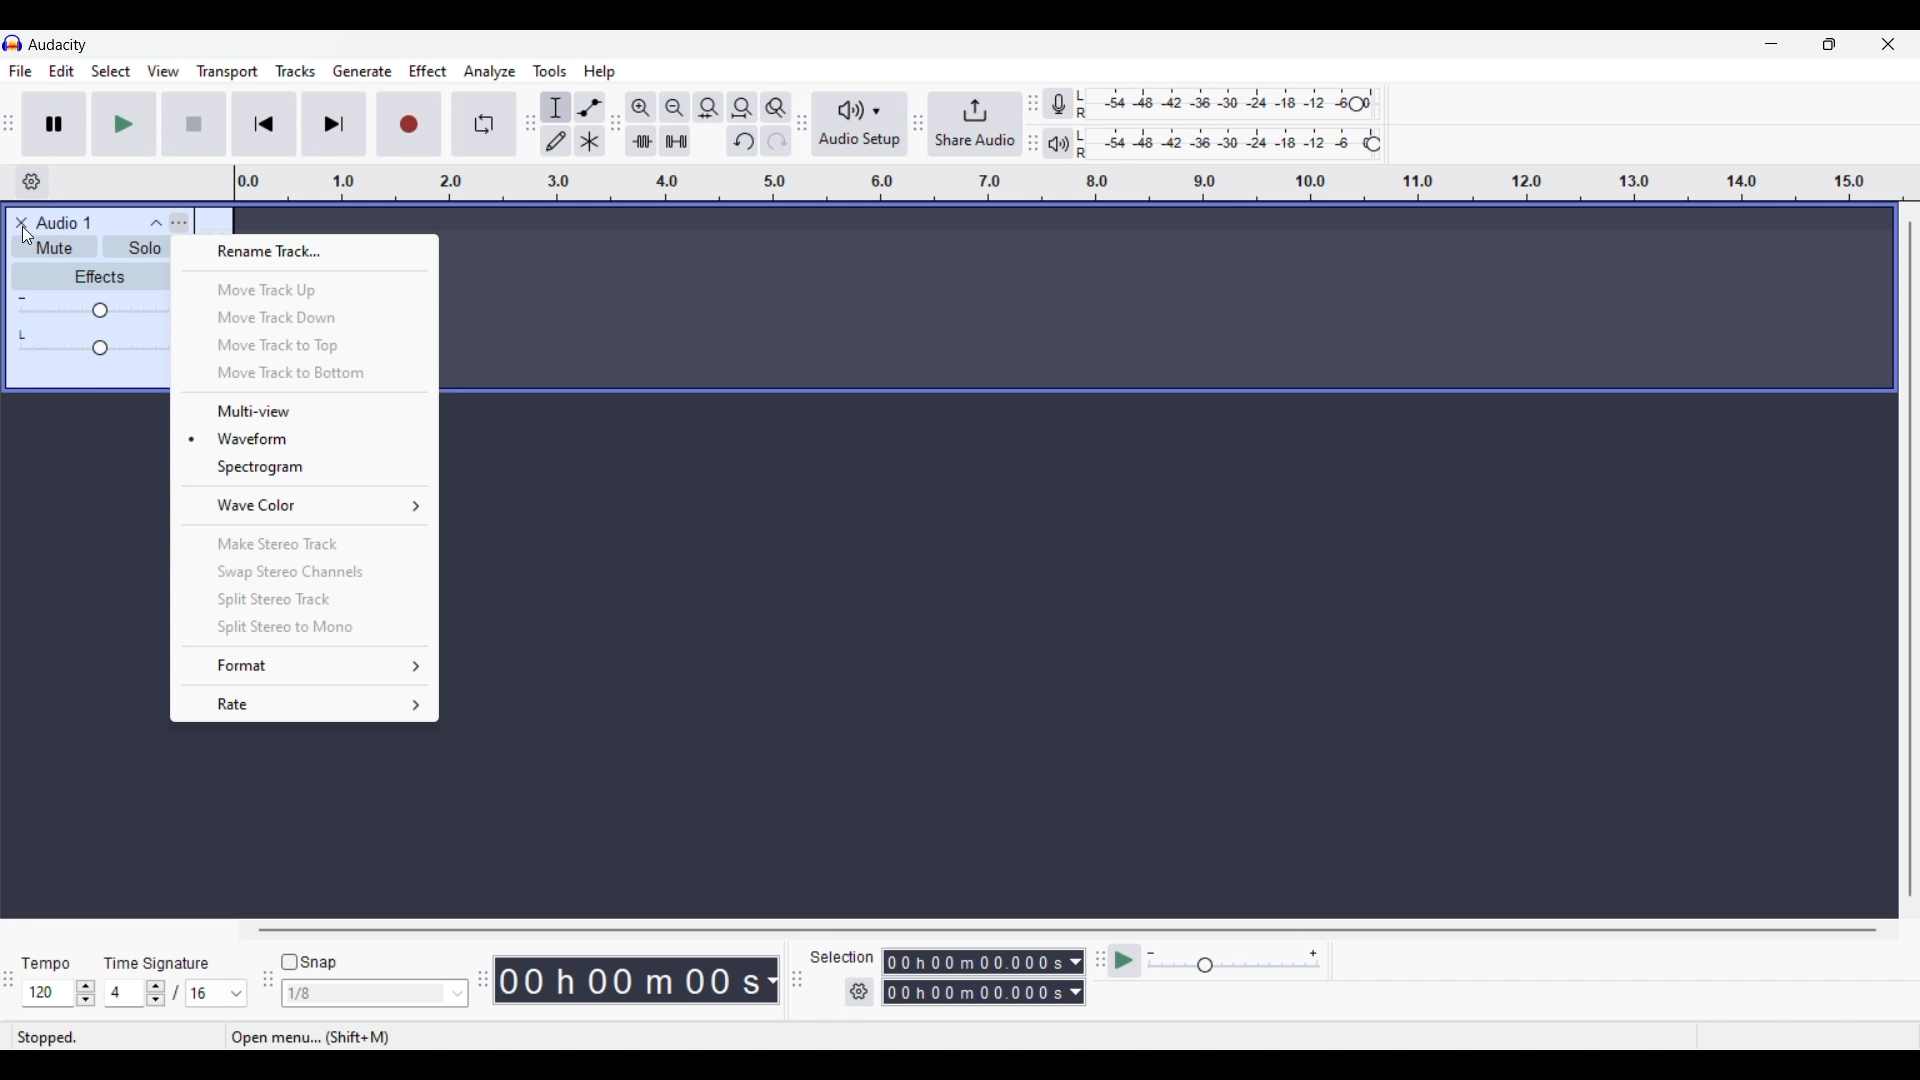 The height and width of the screenshot is (1080, 1920). Describe the element at coordinates (144, 250) in the screenshot. I see `Solo` at that location.